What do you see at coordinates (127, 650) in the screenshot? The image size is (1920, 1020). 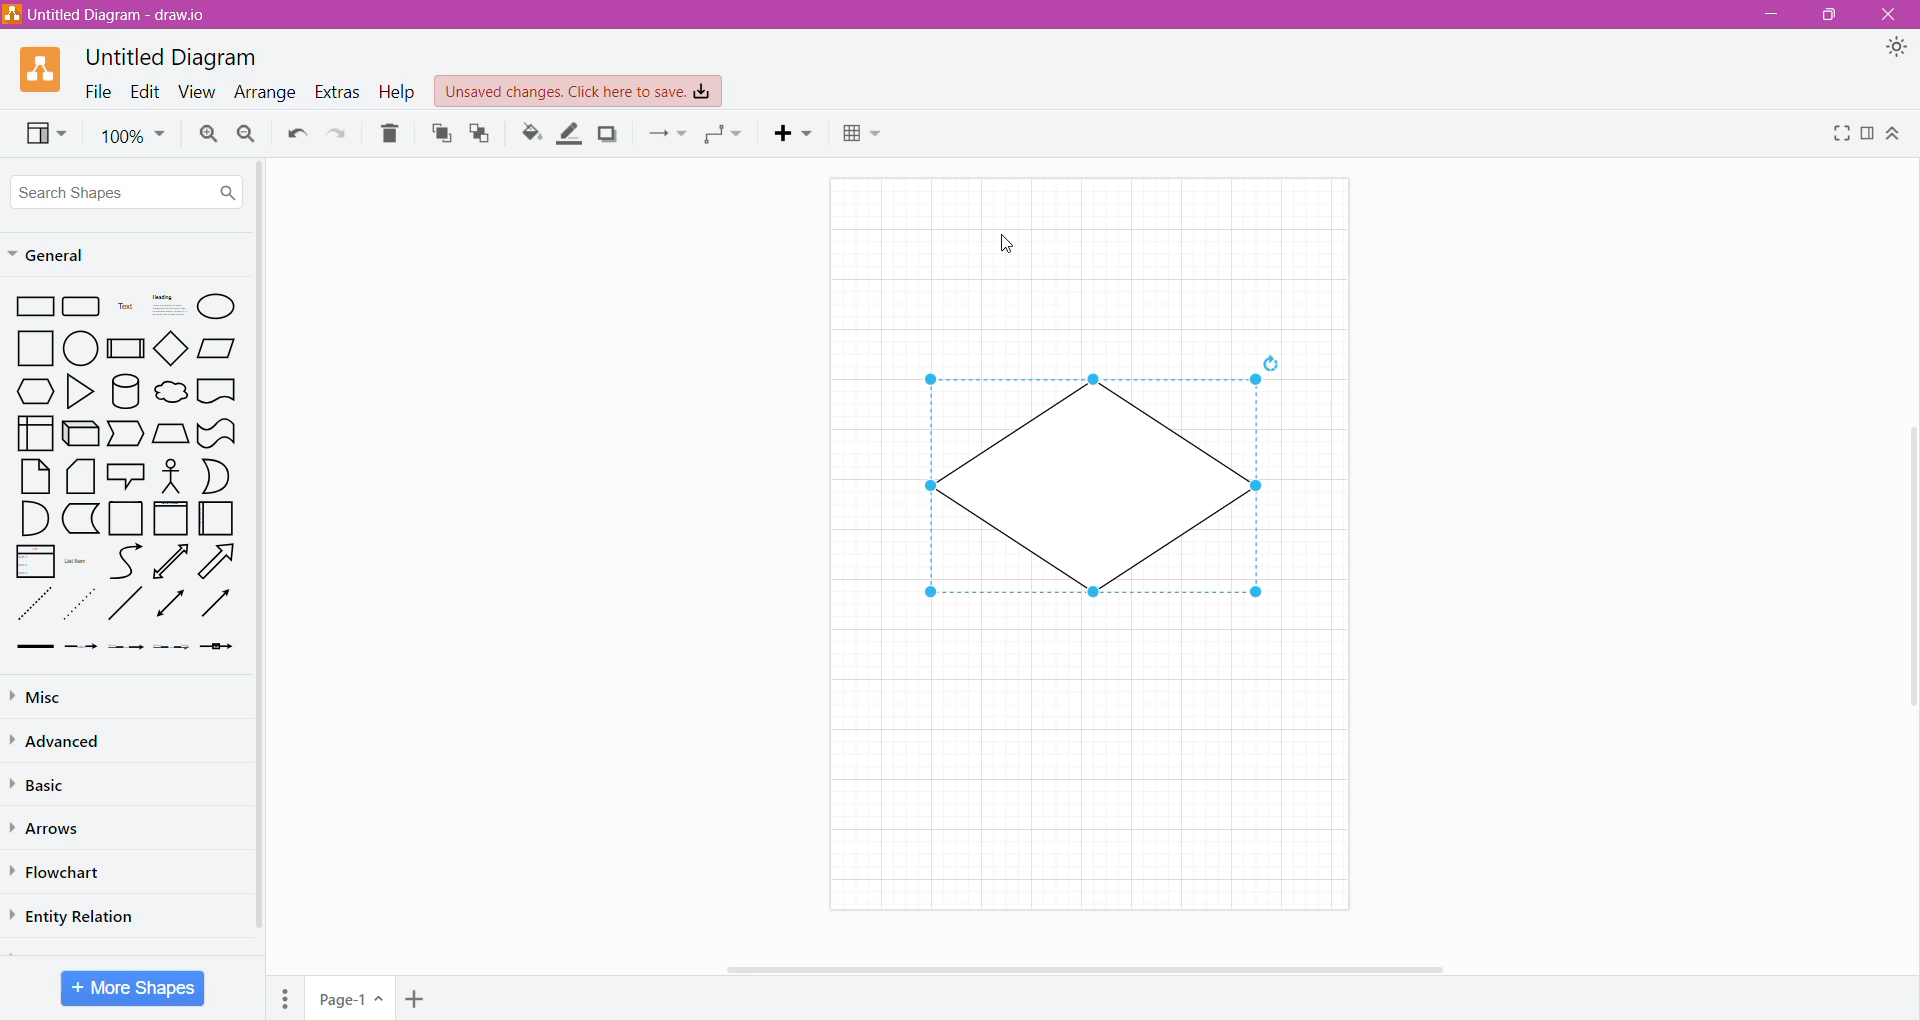 I see `Connector with 2 Labels` at bounding box center [127, 650].